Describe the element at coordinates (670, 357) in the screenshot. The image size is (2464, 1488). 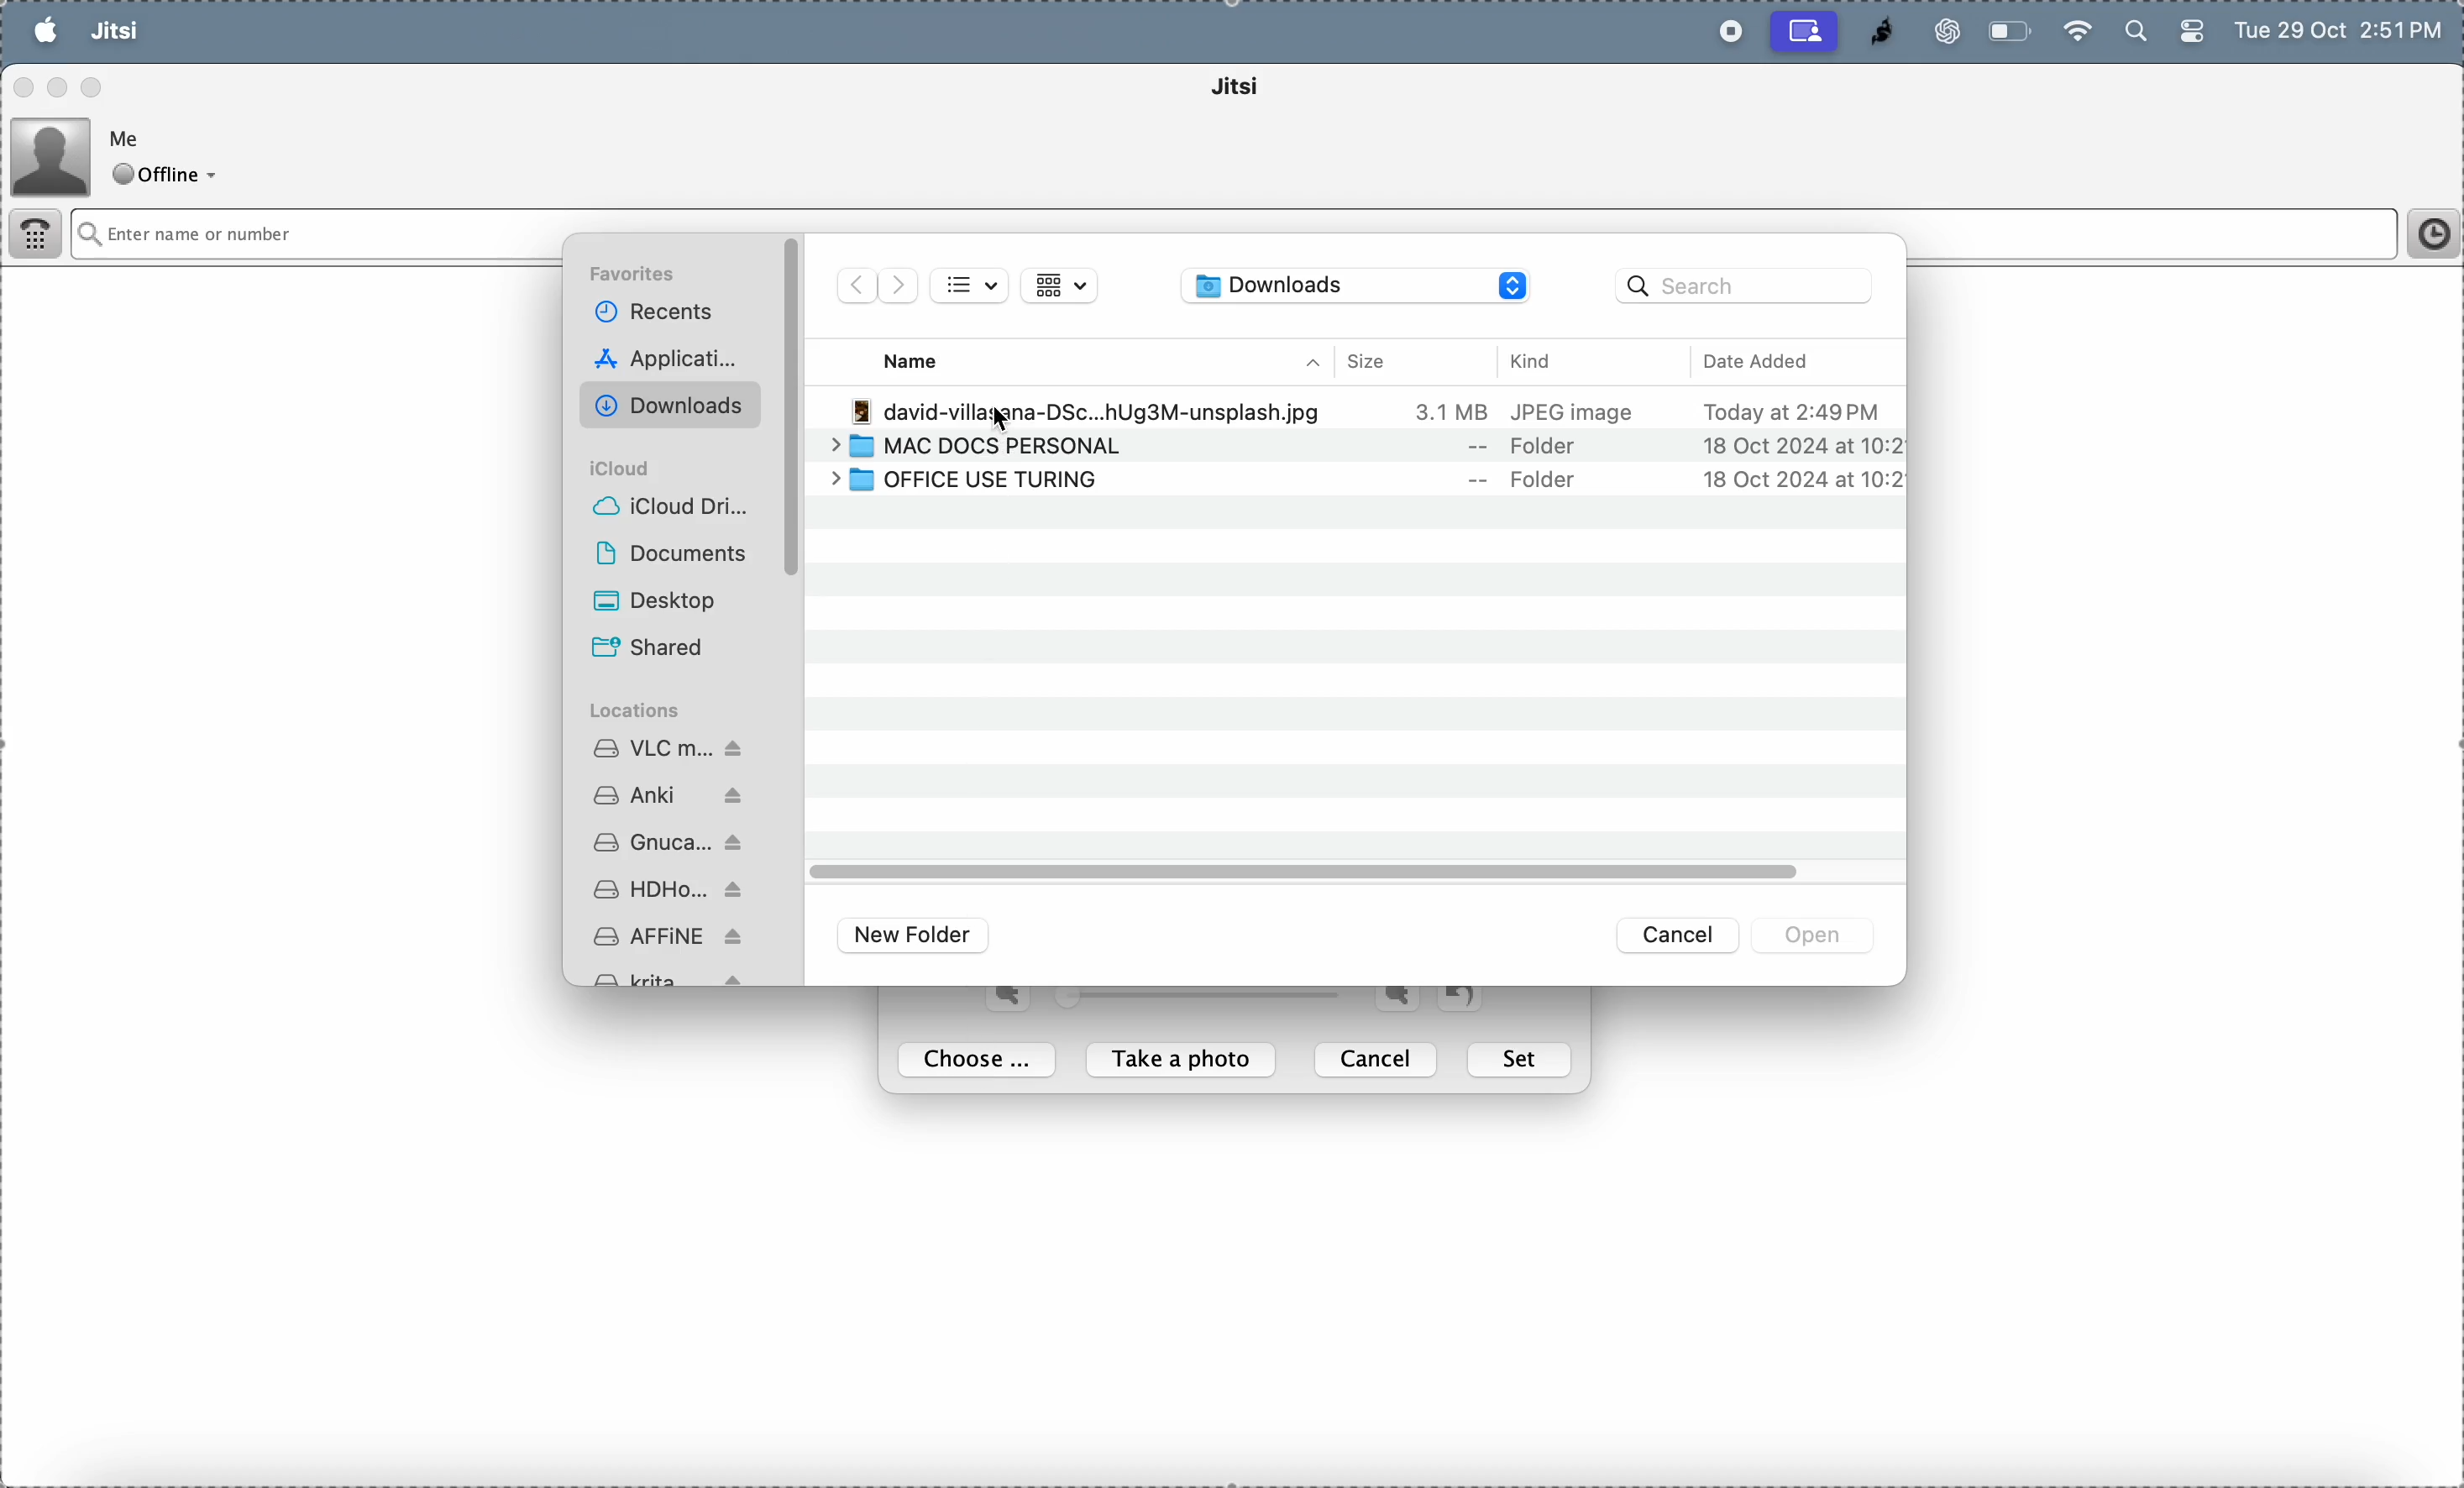
I see `applications` at that location.